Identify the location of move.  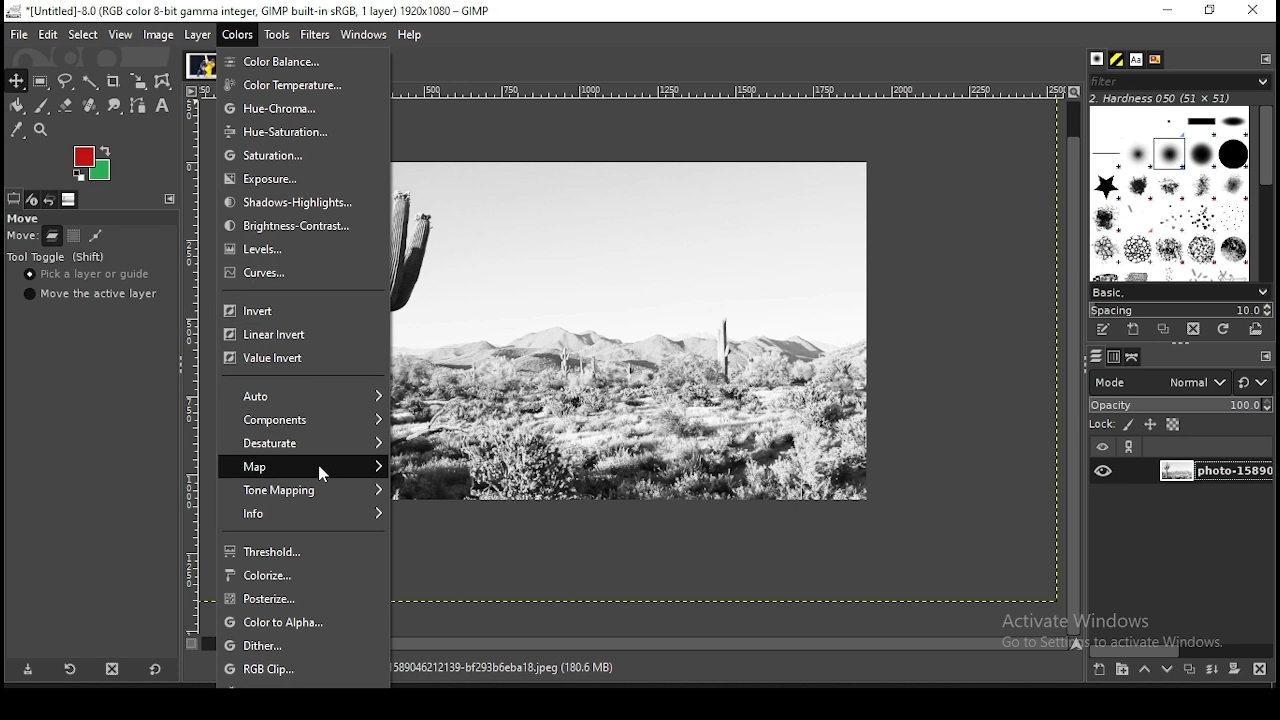
(21, 237).